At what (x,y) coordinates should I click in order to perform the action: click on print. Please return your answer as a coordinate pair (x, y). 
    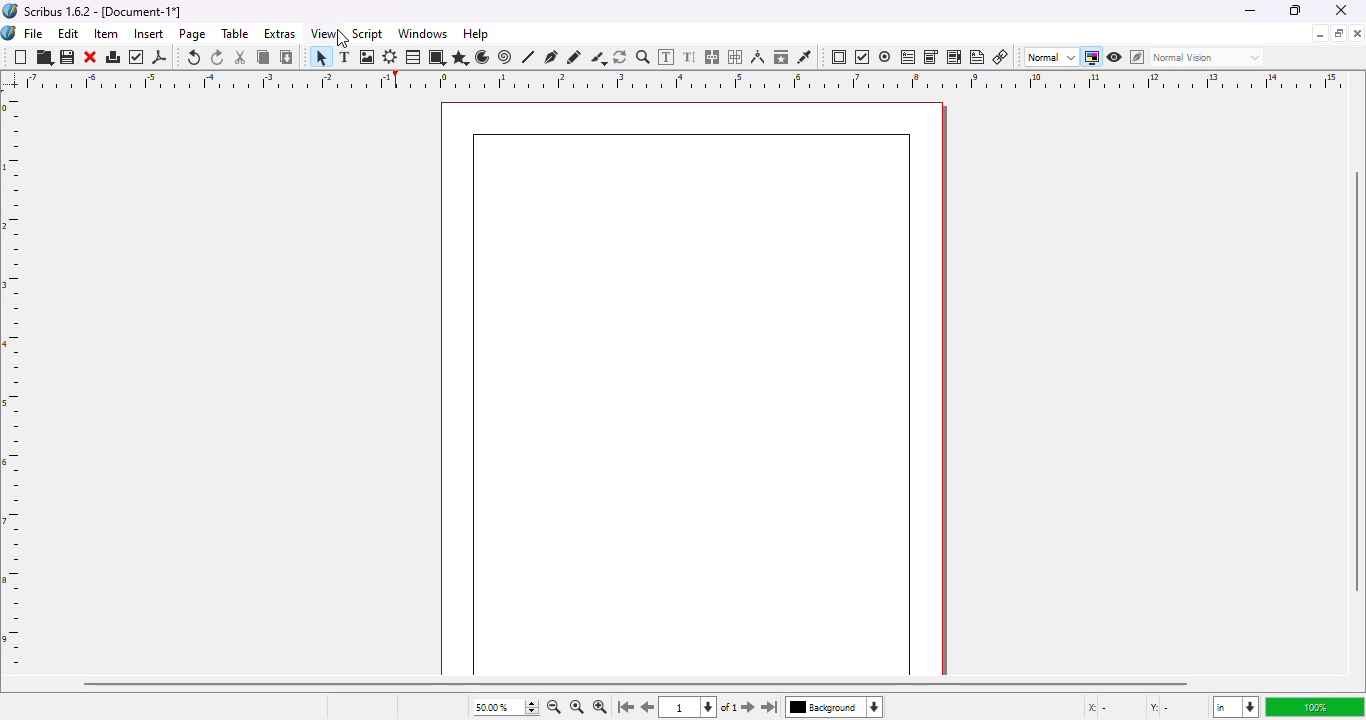
    Looking at the image, I should click on (114, 57).